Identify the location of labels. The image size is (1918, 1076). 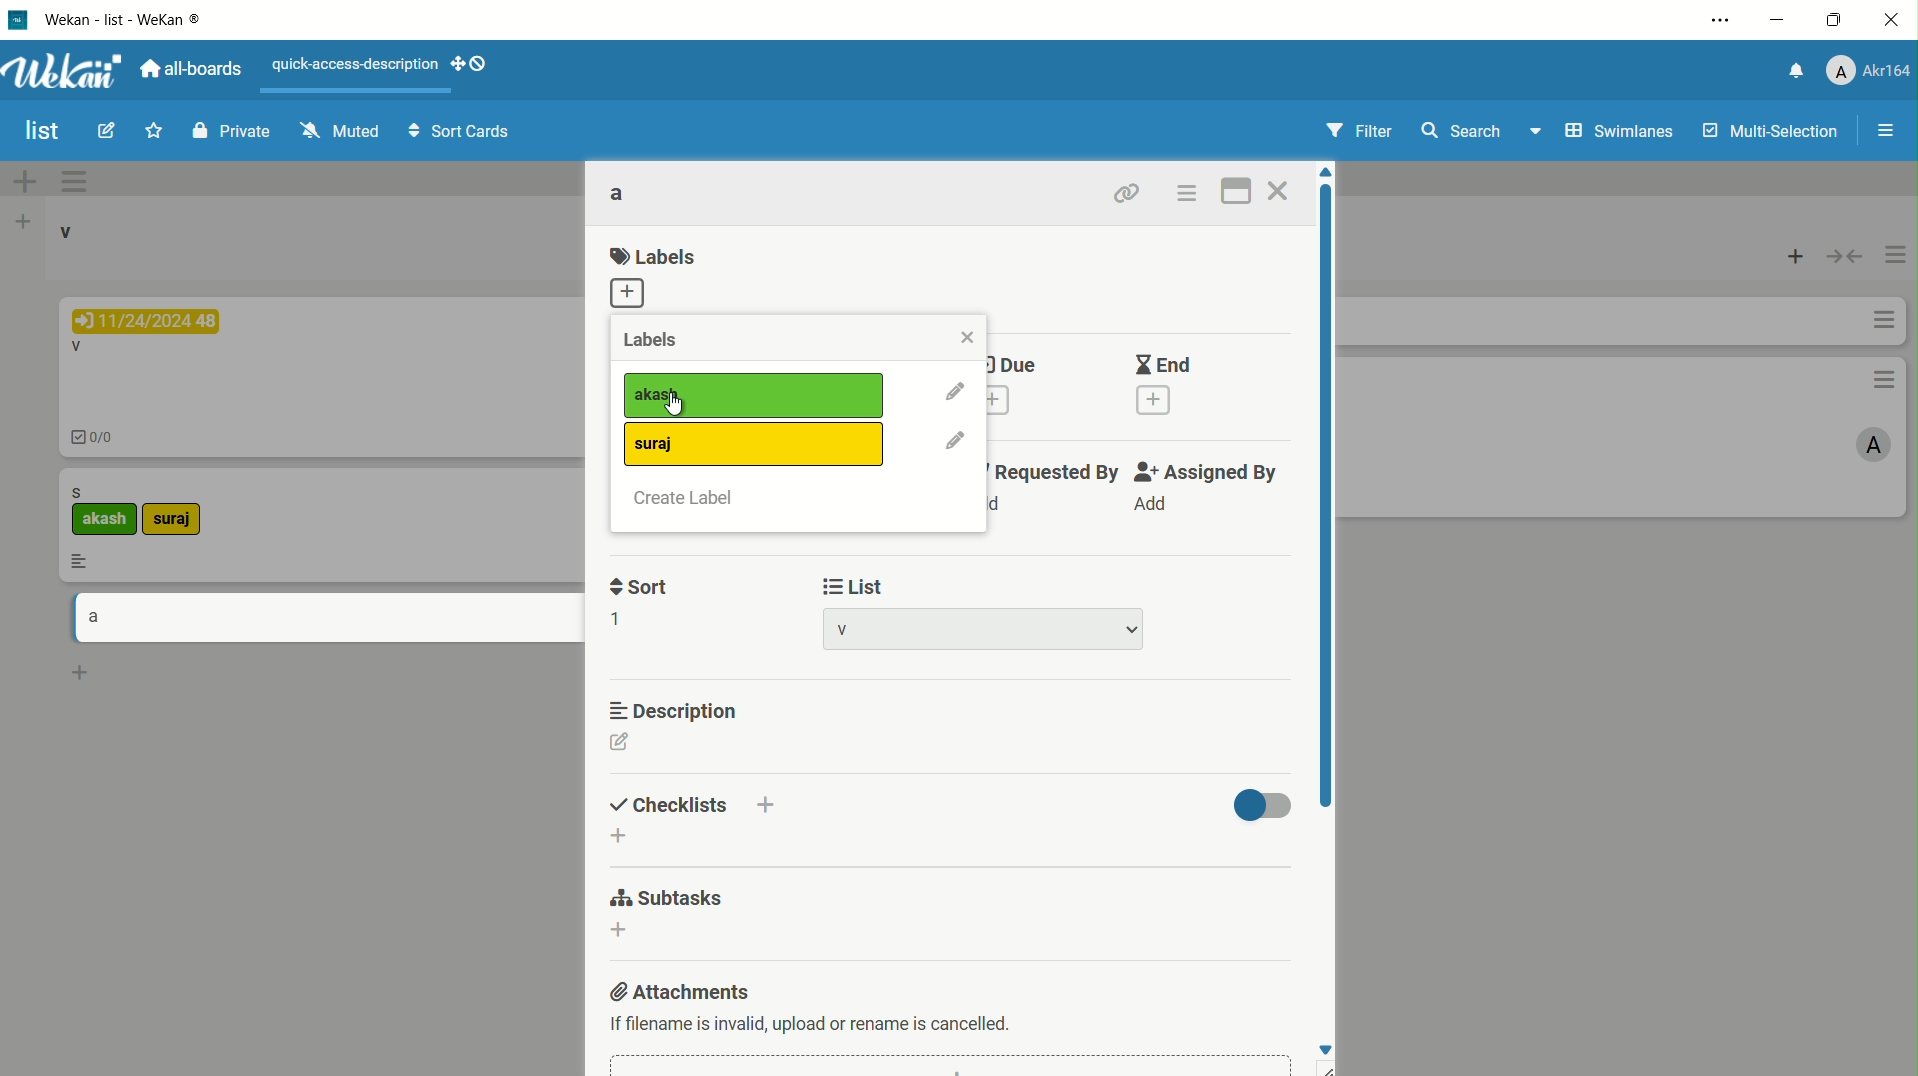
(654, 257).